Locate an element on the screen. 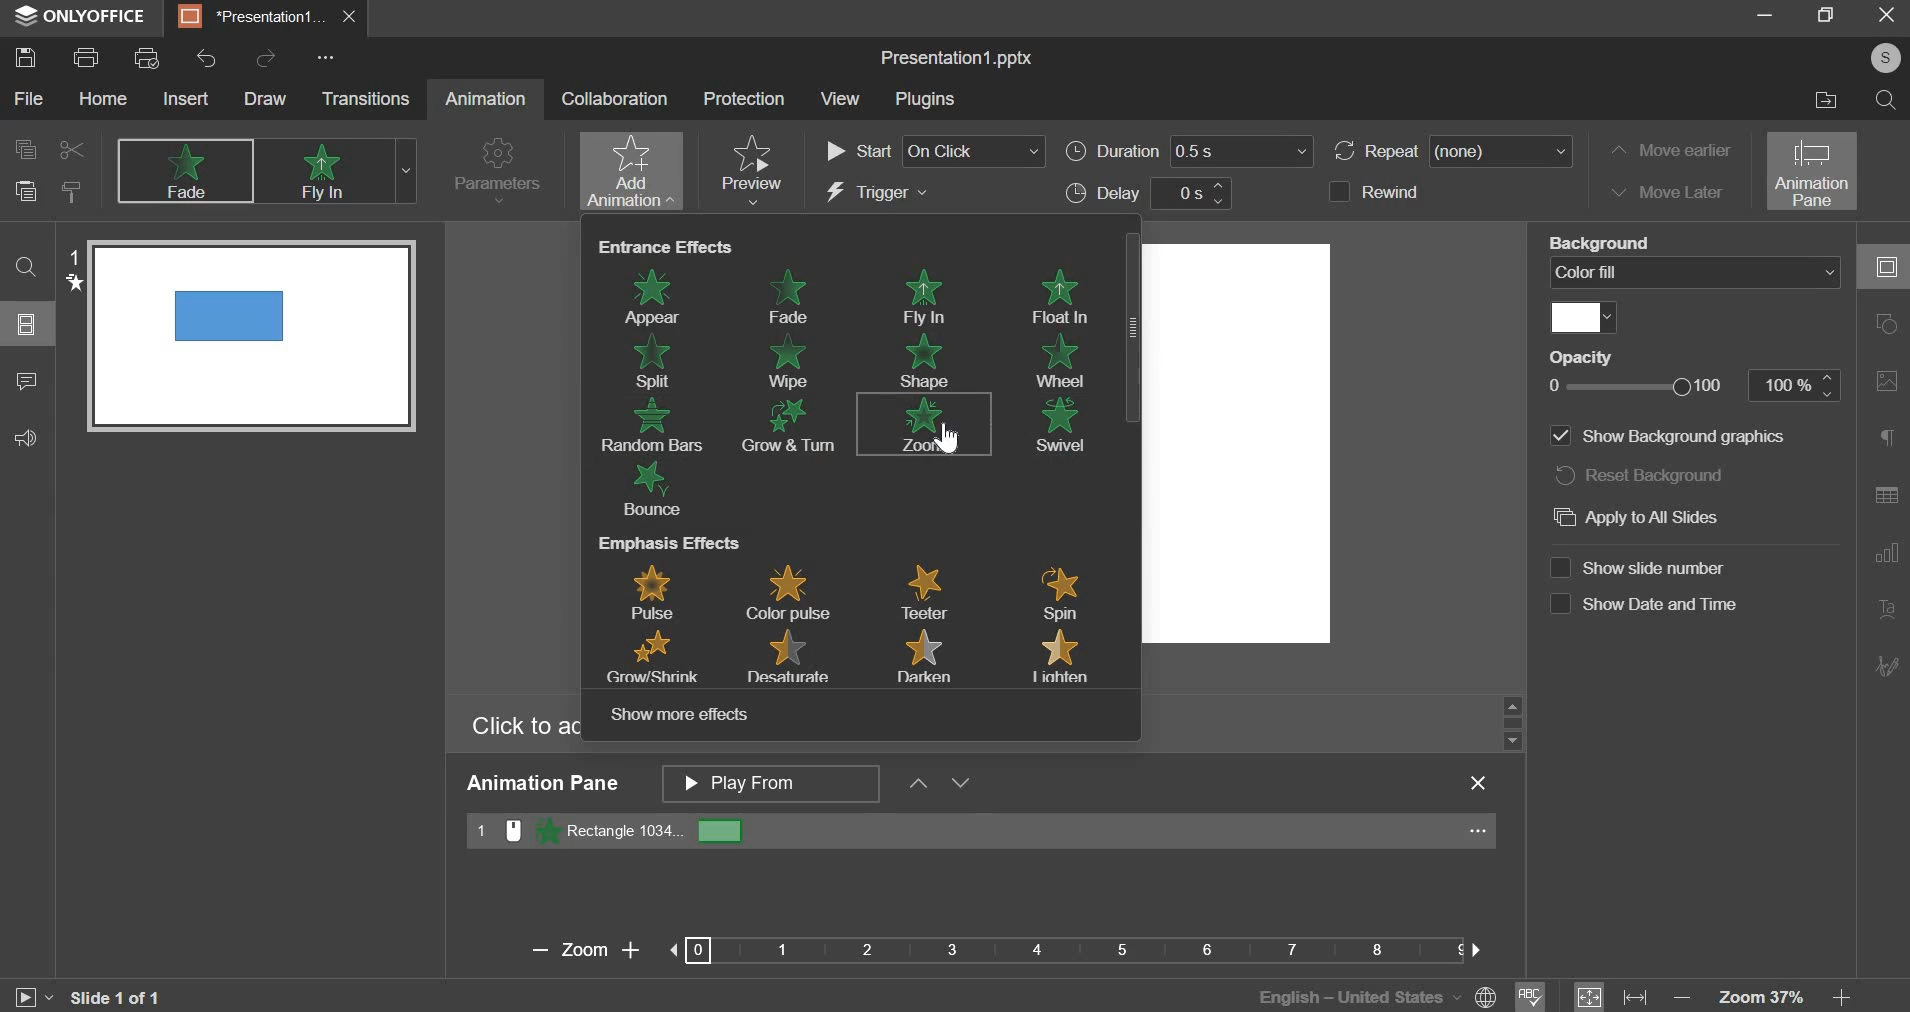  print is located at coordinates (90, 58).